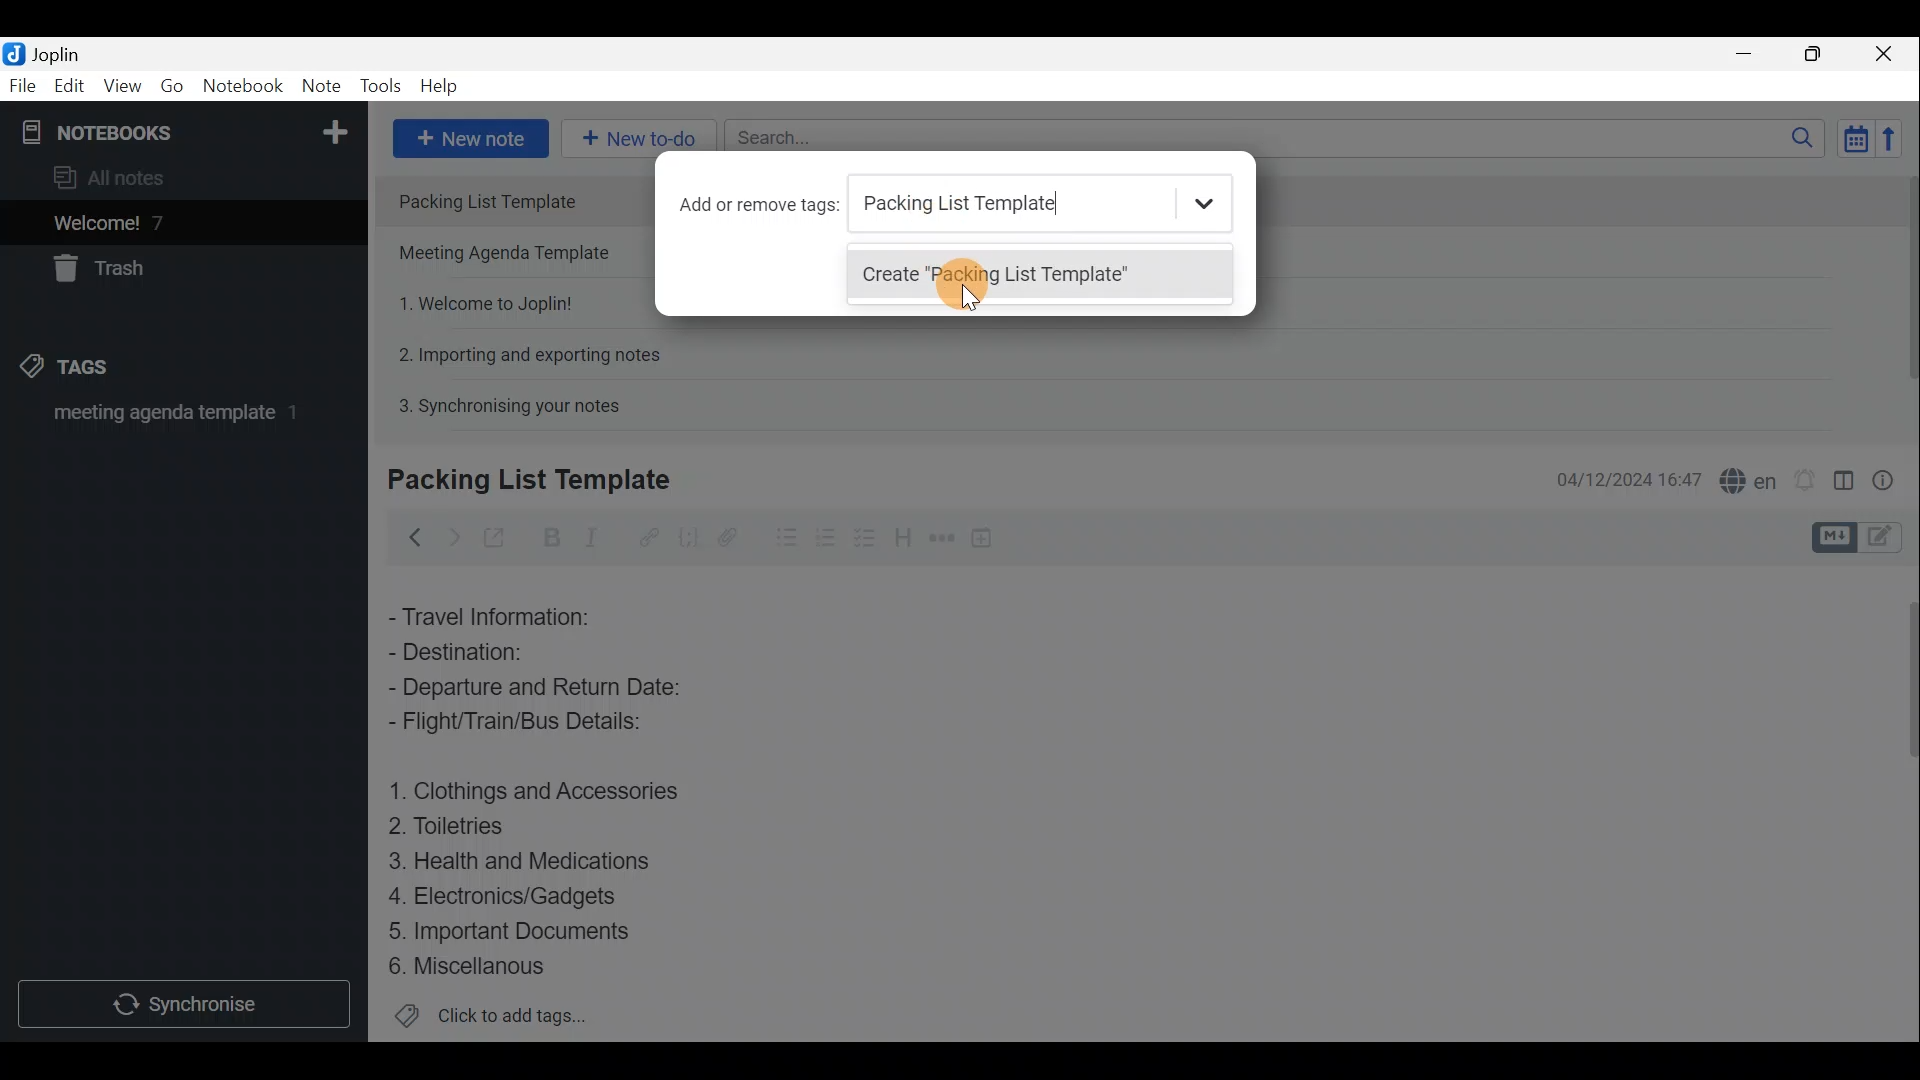  Describe the element at coordinates (640, 139) in the screenshot. I see `New to-do` at that location.